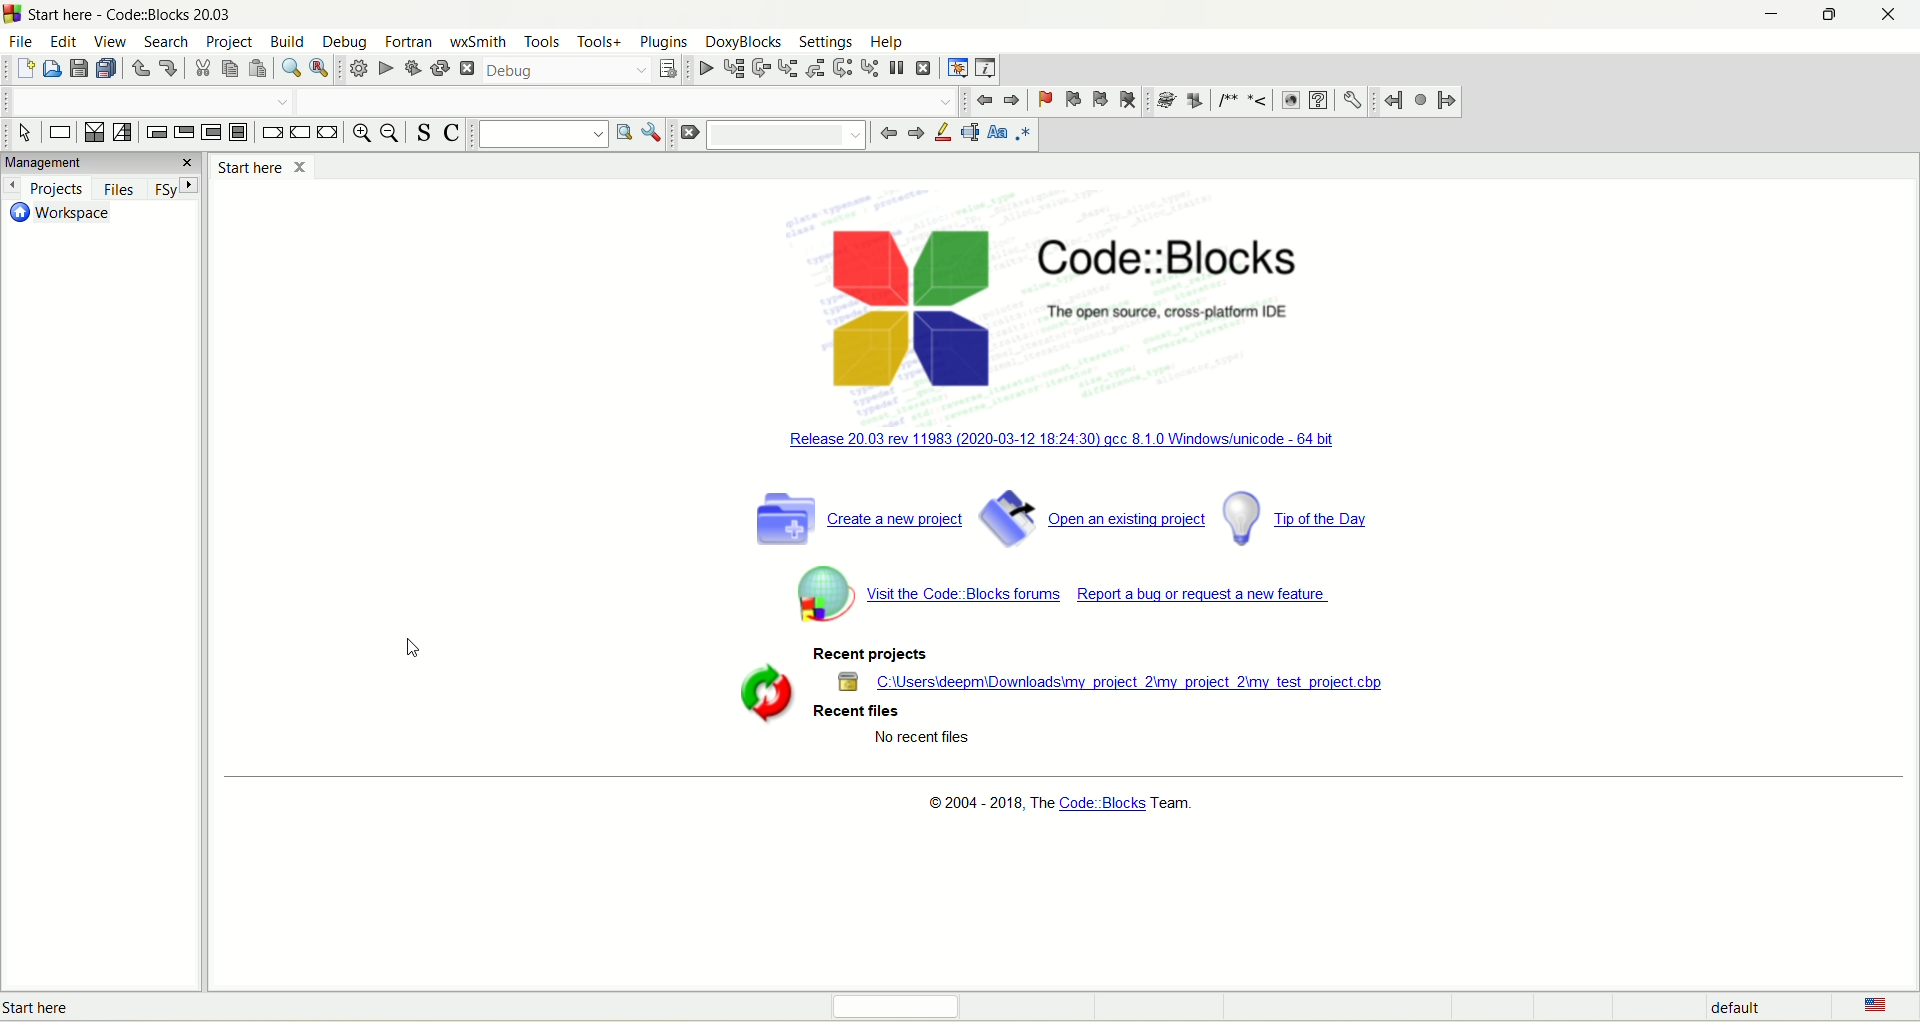  I want to click on extract documentation, so click(1197, 101).